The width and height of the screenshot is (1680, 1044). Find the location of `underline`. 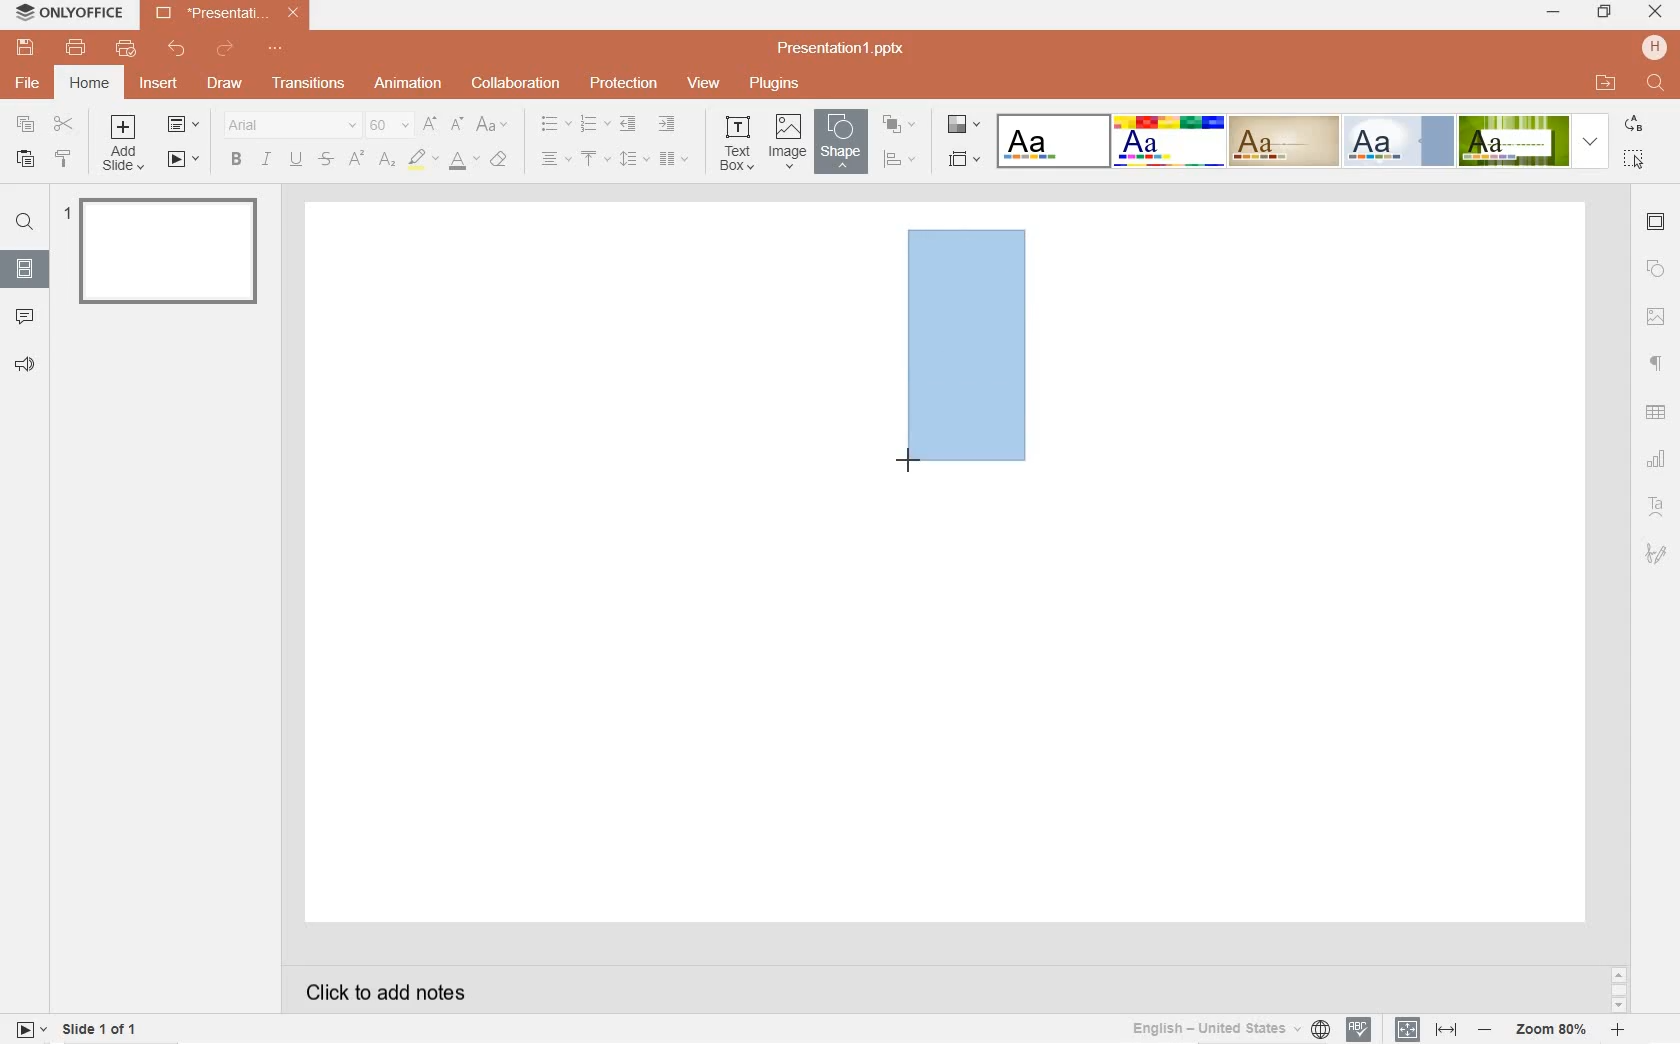

underline is located at coordinates (295, 157).